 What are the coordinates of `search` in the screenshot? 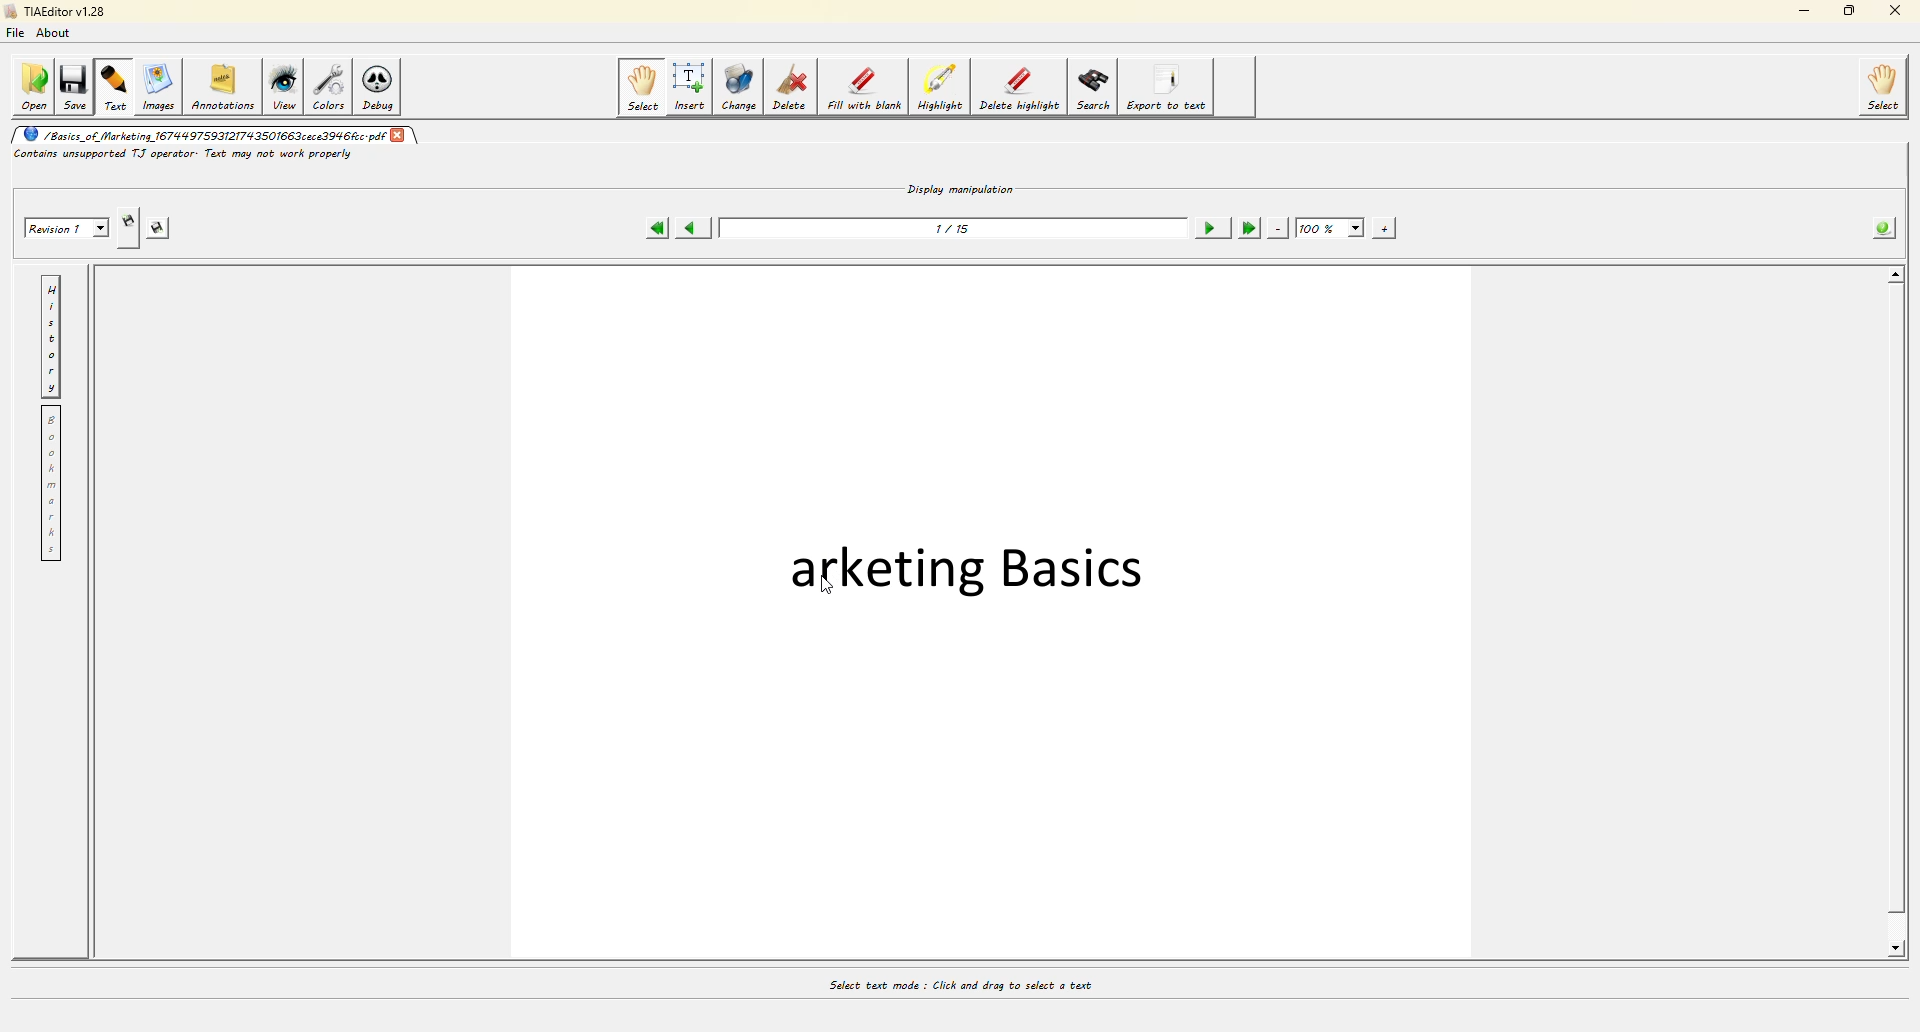 It's located at (1093, 87).